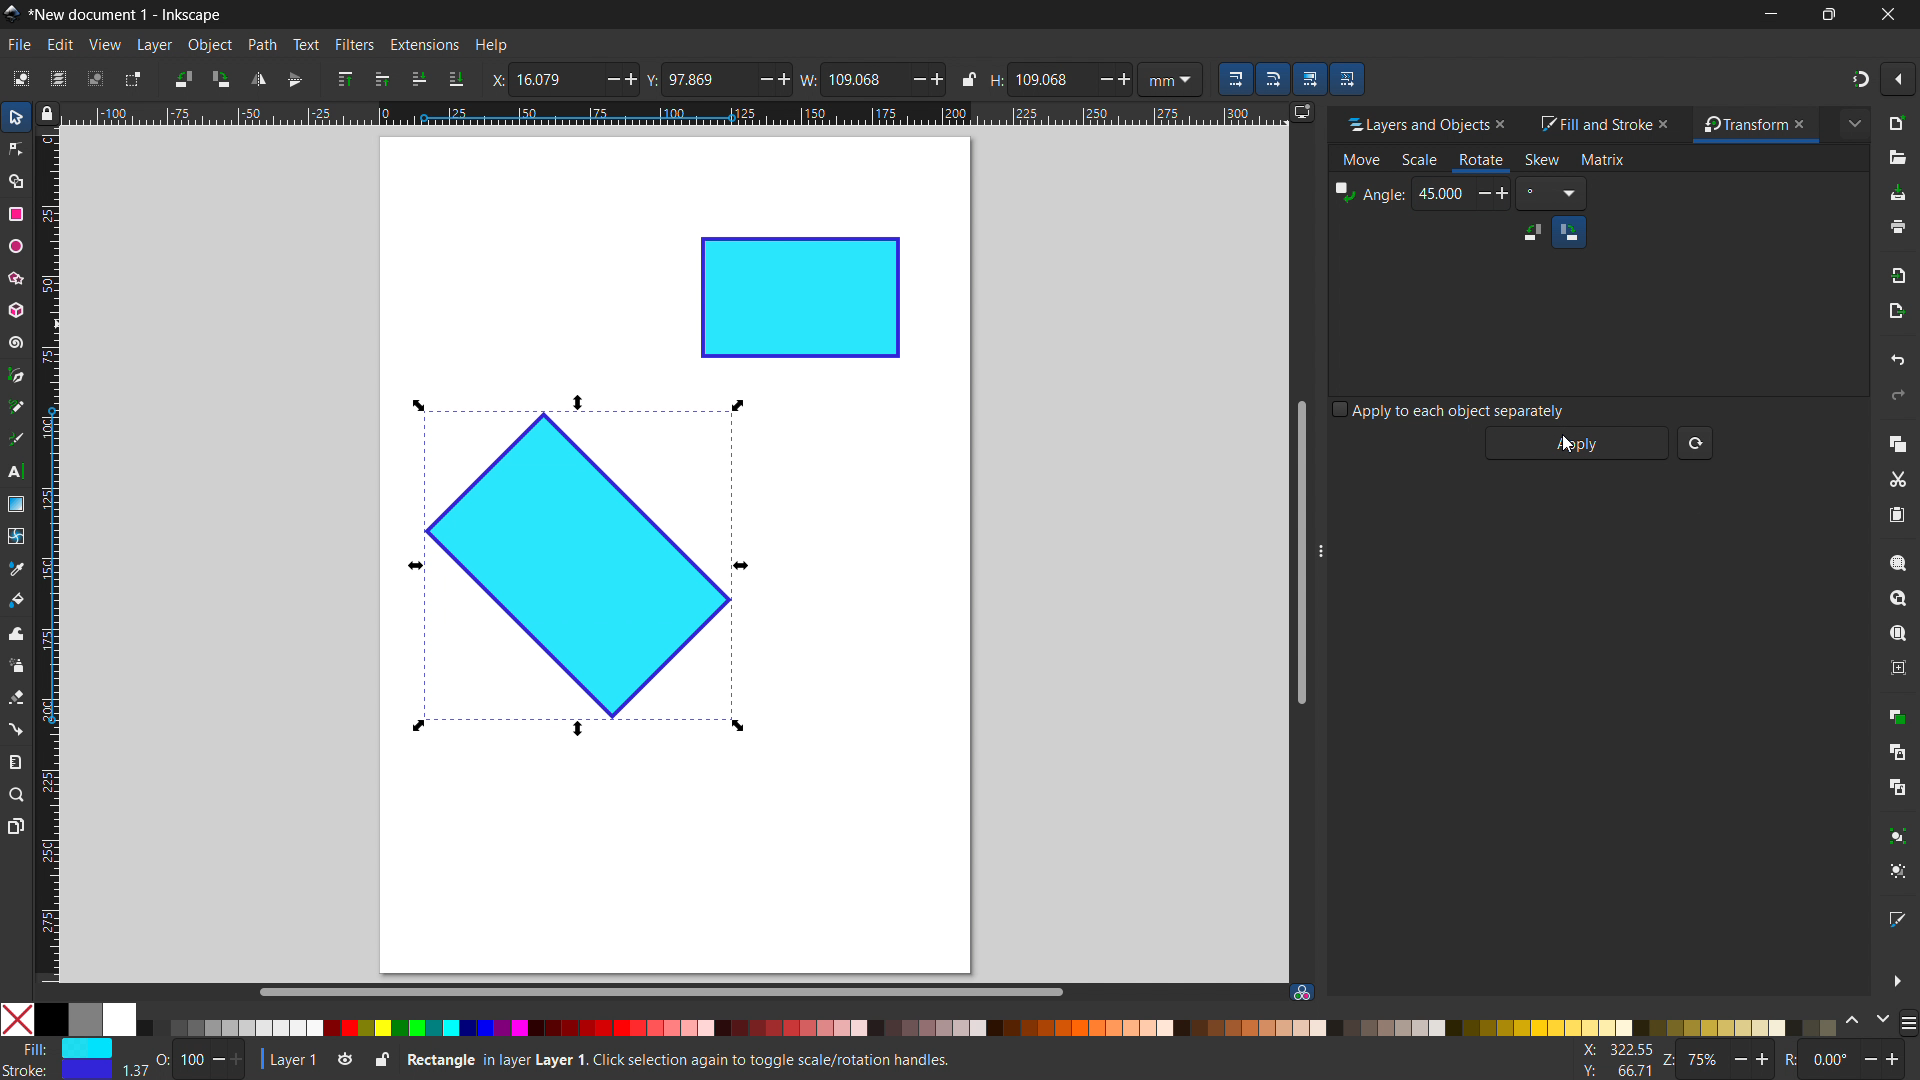  I want to click on toggle lock of all guuides in the document, so click(47, 113).